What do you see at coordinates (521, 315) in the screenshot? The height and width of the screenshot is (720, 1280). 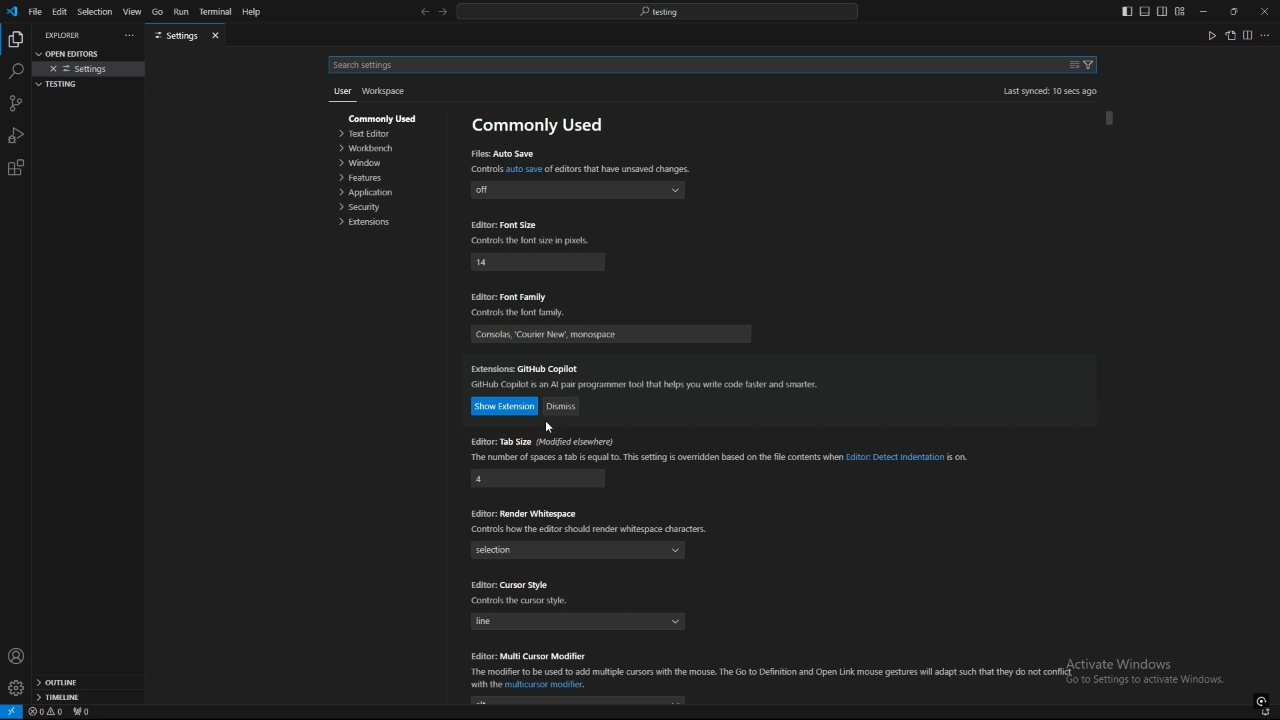 I see `info` at bounding box center [521, 315].